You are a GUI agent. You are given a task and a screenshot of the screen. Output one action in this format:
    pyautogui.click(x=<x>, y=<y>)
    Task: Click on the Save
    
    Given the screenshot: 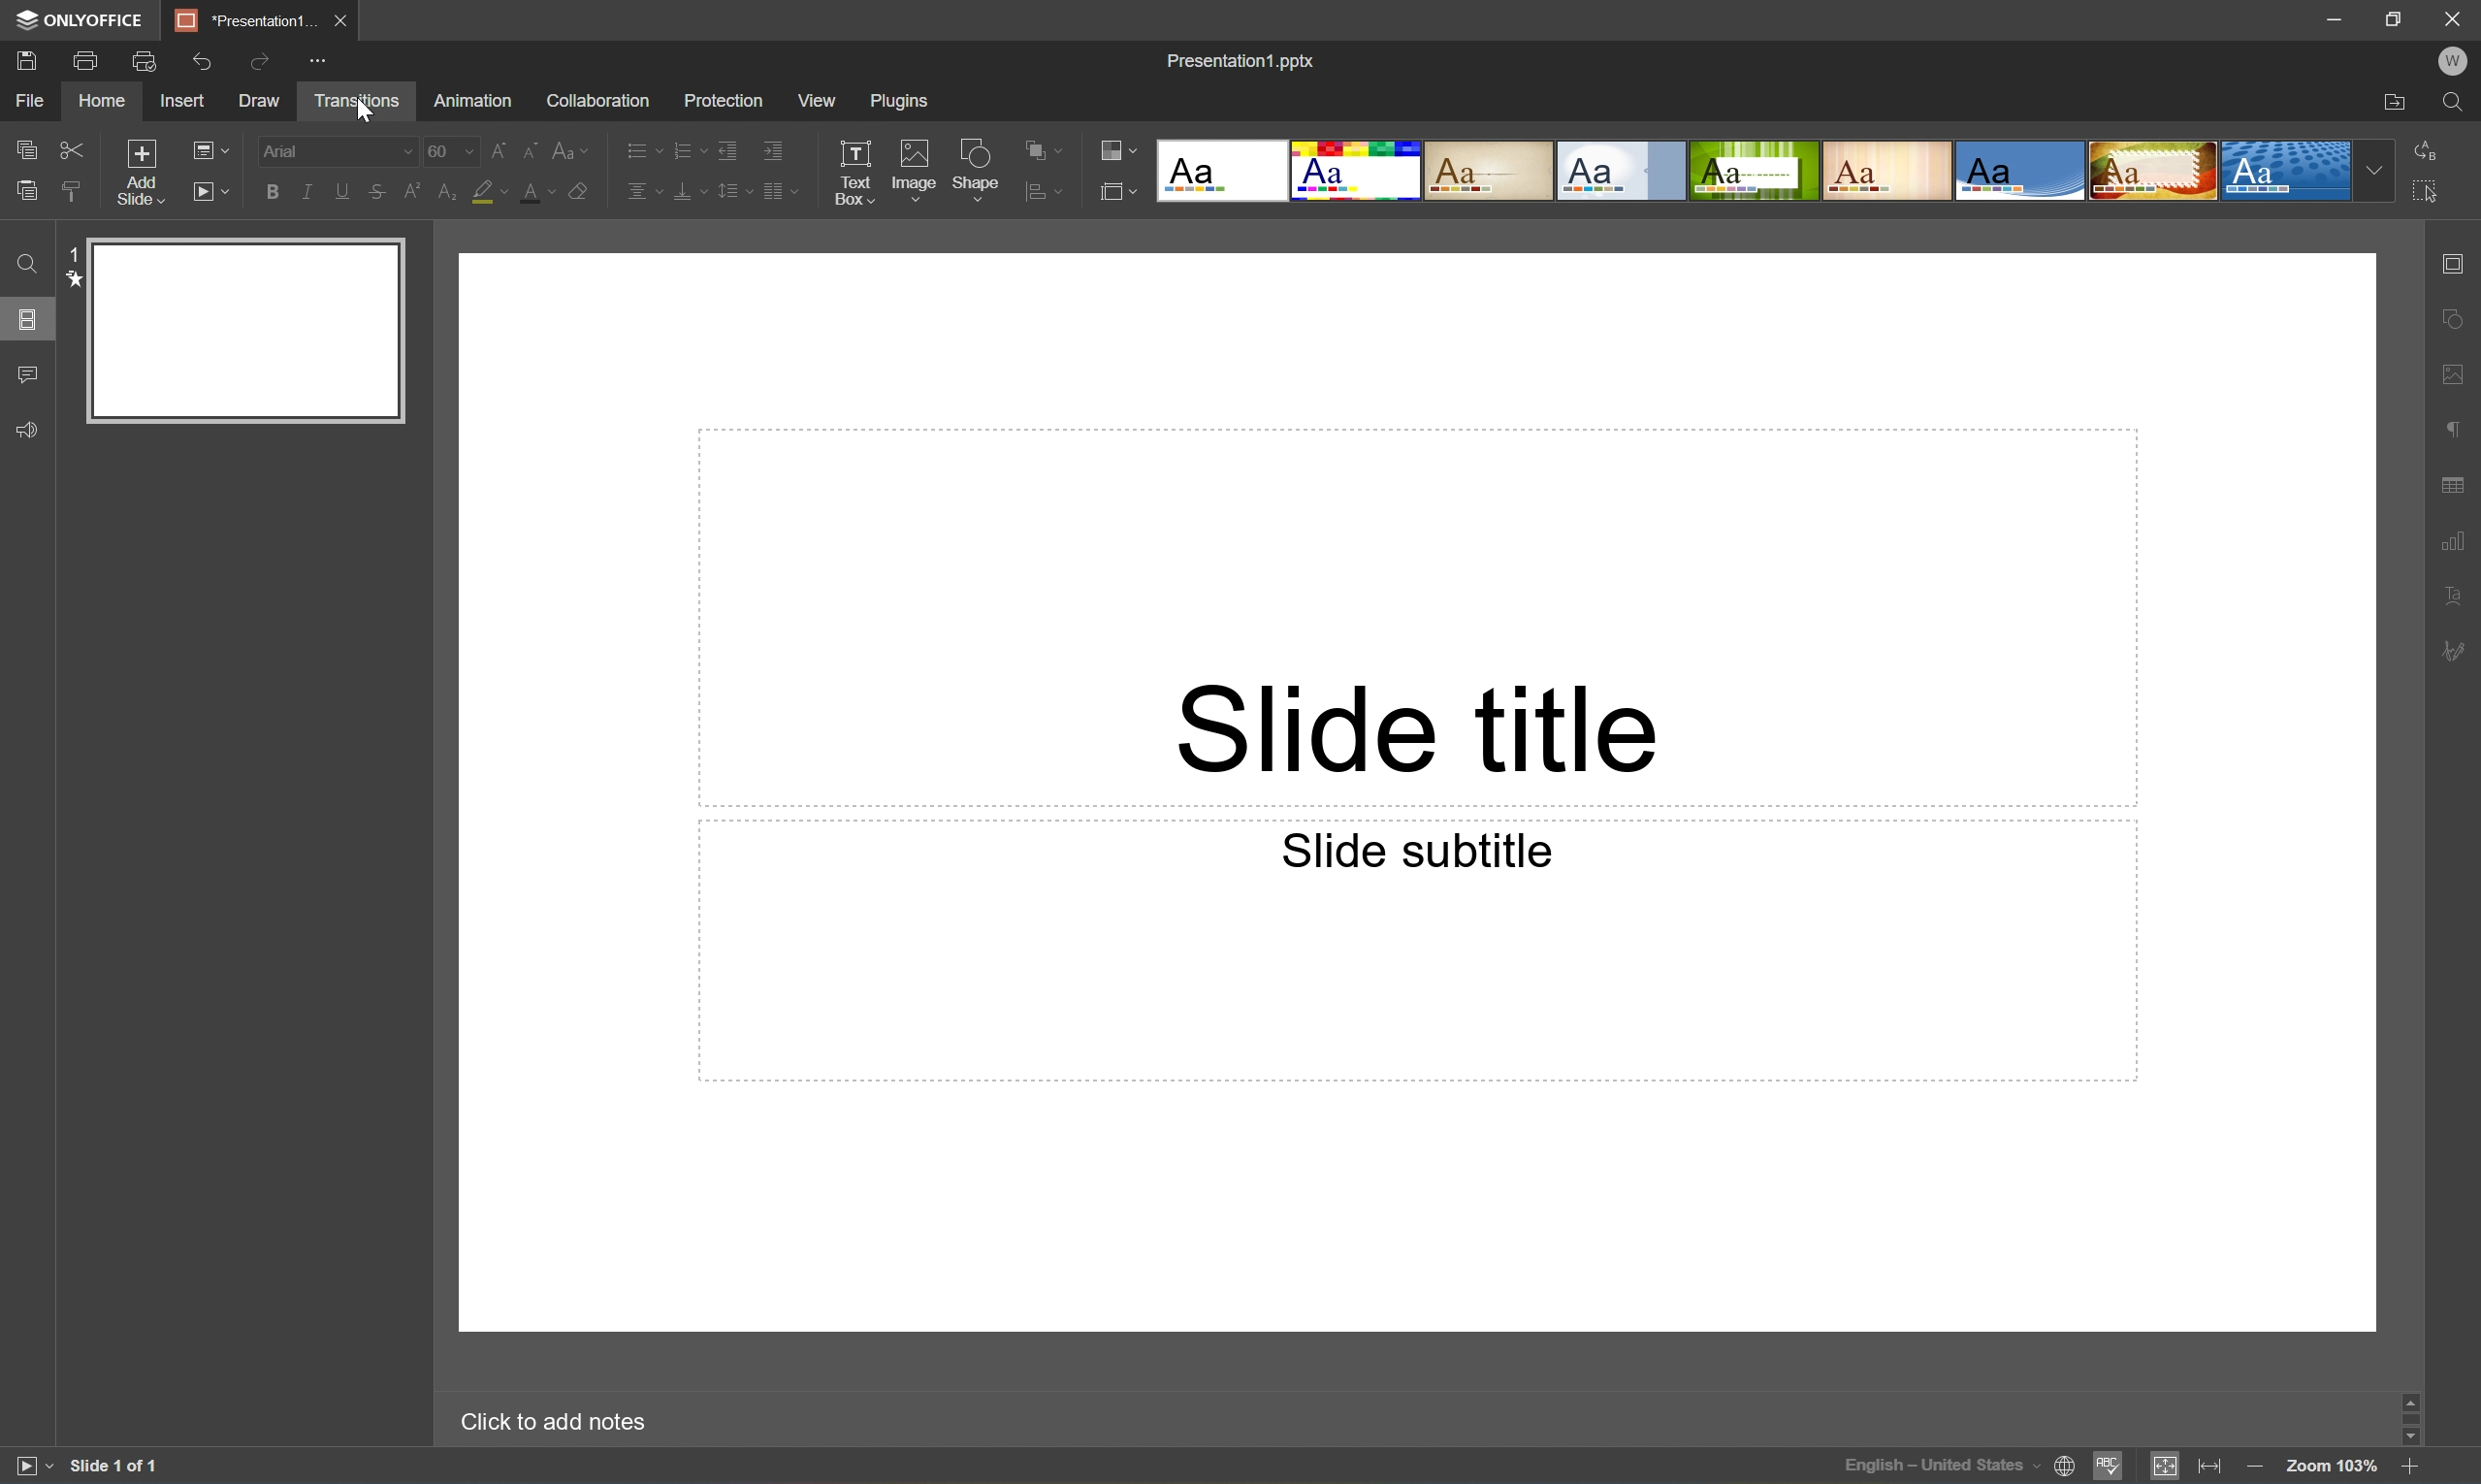 What is the action you would take?
    pyautogui.click(x=25, y=63)
    